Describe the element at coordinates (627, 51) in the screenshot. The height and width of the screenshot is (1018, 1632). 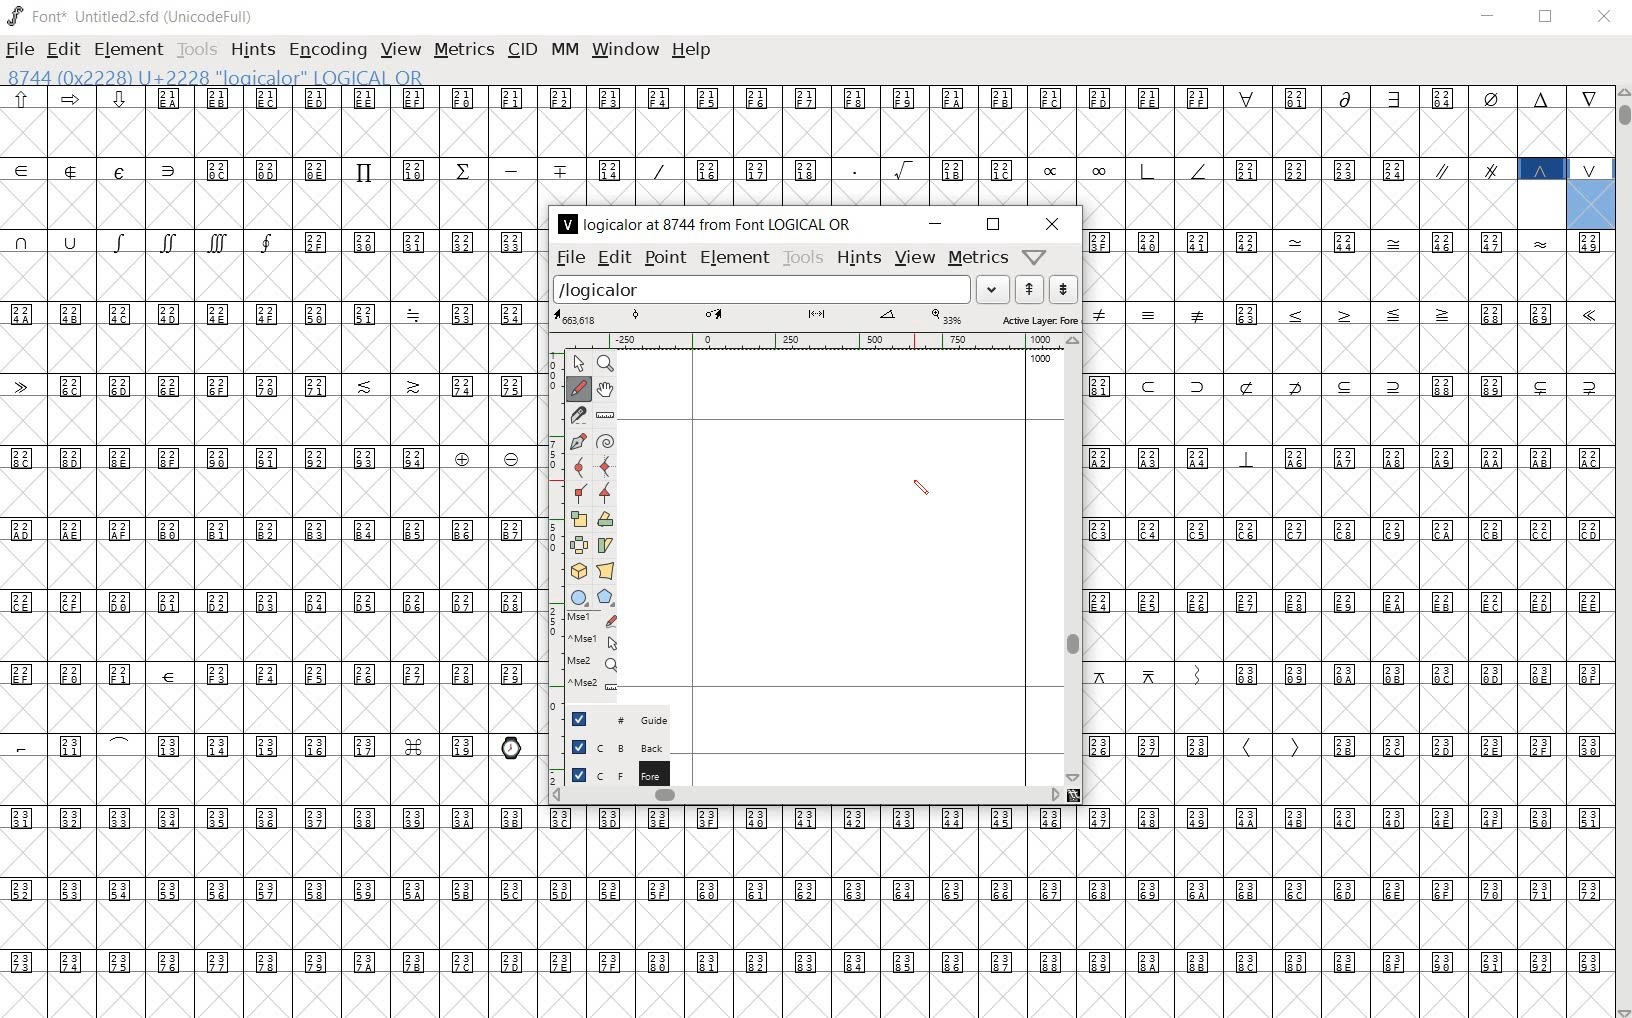
I see `window` at that location.